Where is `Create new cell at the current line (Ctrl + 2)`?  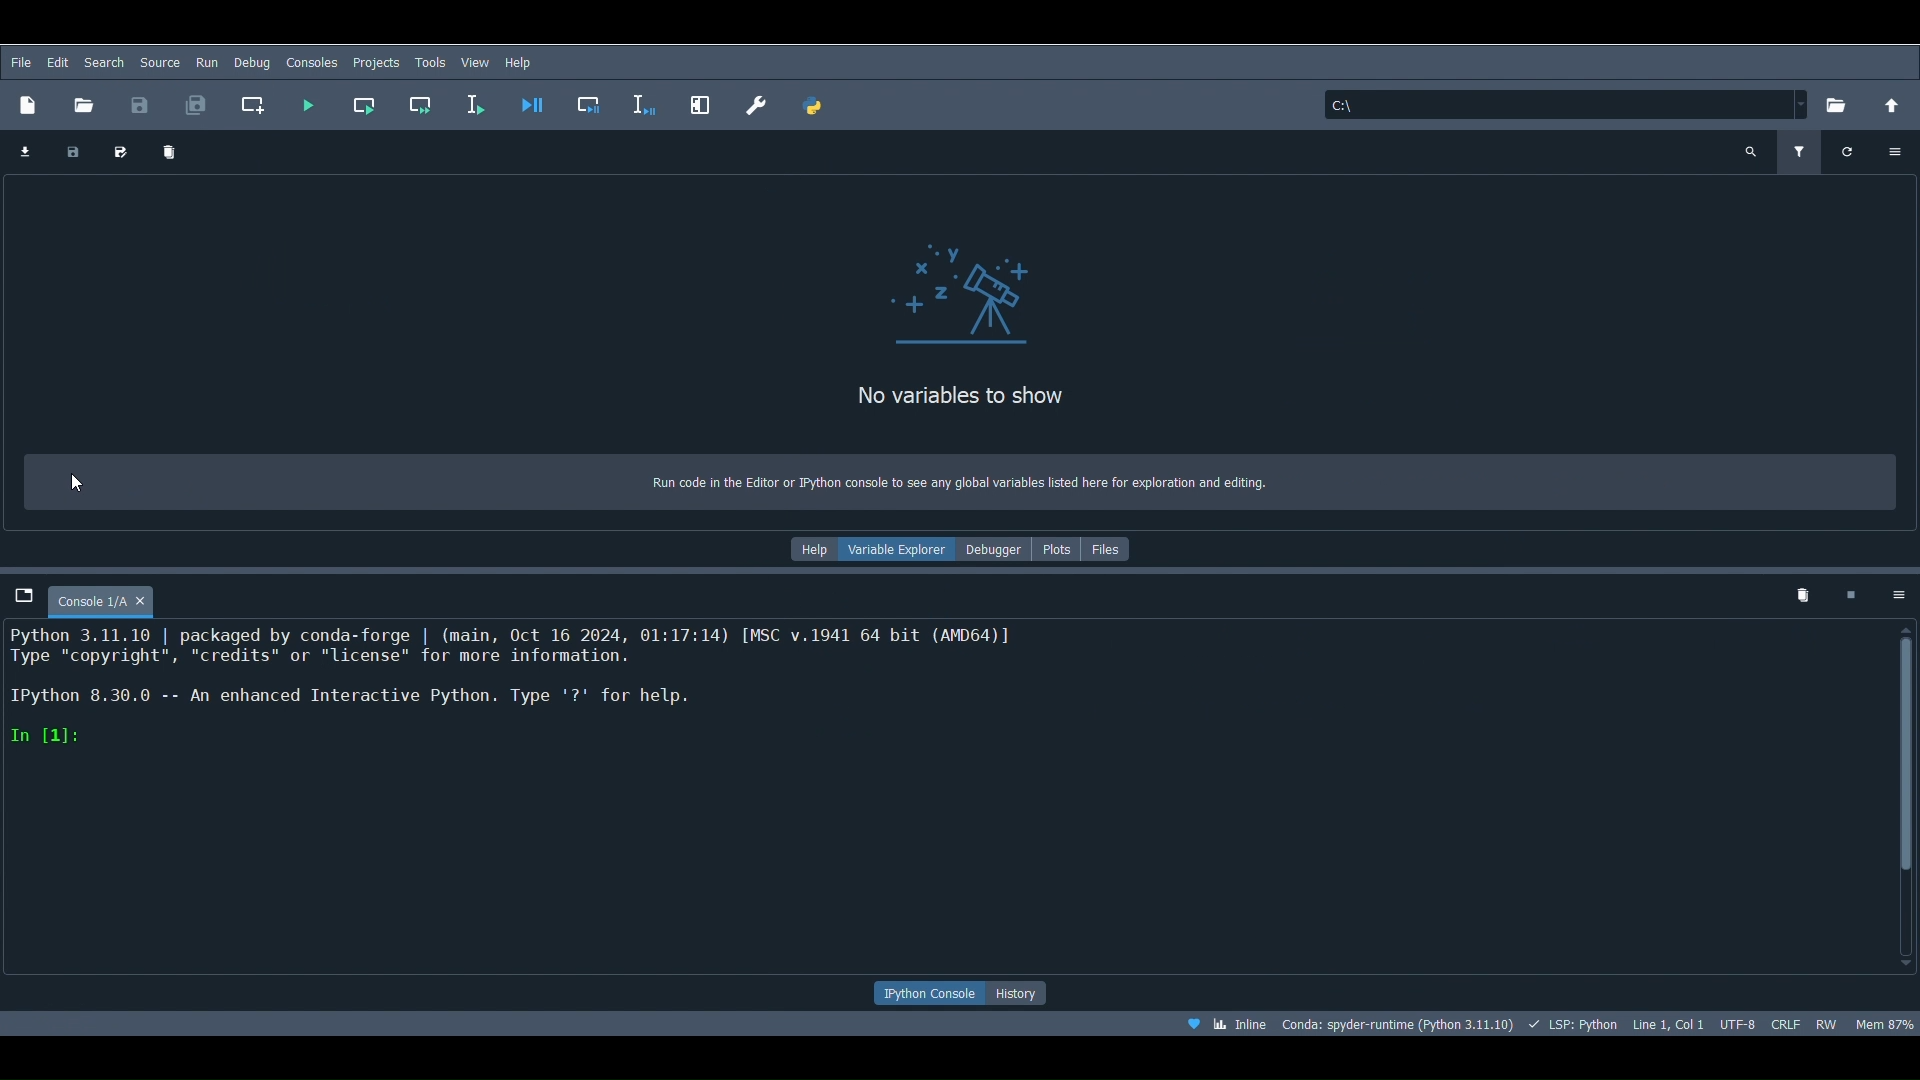 Create new cell at the current line (Ctrl + 2) is located at coordinates (253, 104).